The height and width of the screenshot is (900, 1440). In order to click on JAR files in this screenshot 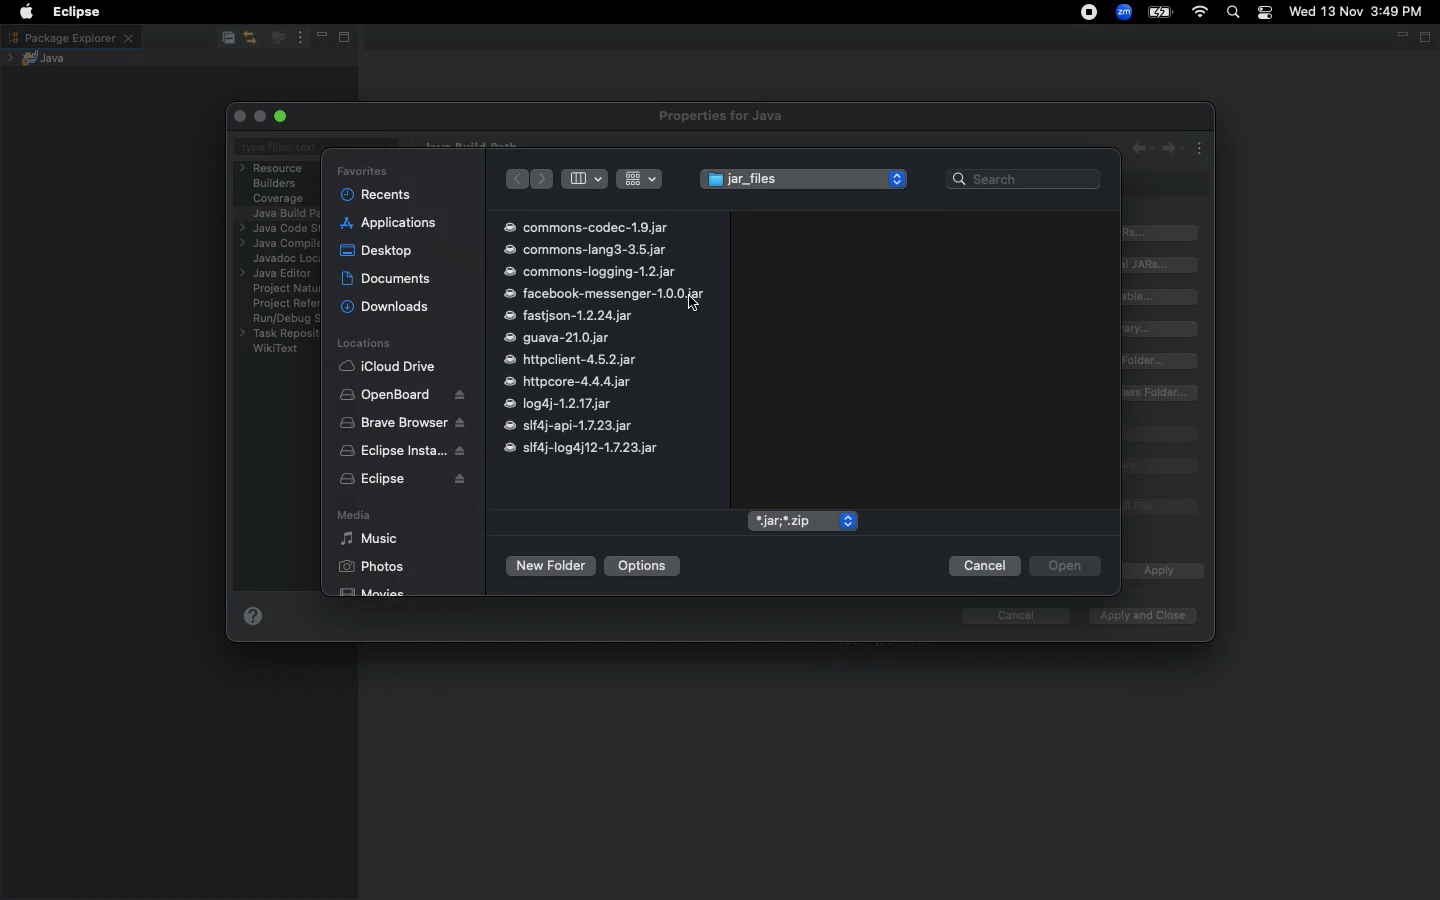, I will do `click(788, 182)`.